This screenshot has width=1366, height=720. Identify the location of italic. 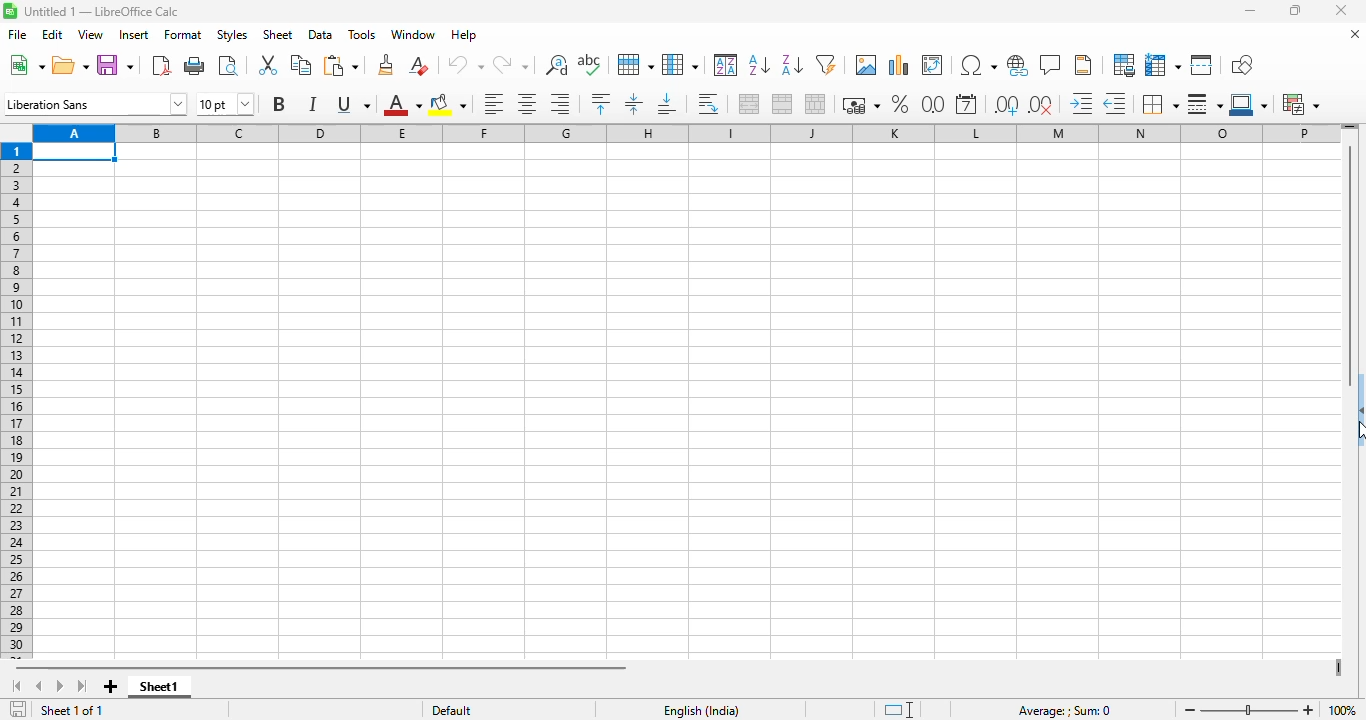
(311, 104).